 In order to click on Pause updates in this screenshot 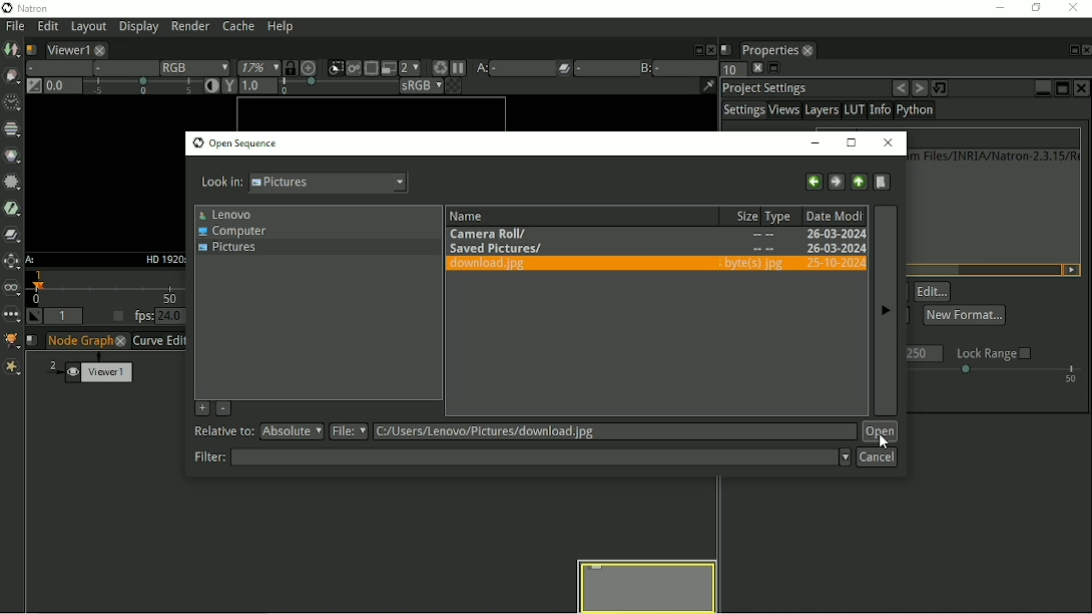, I will do `click(459, 68)`.